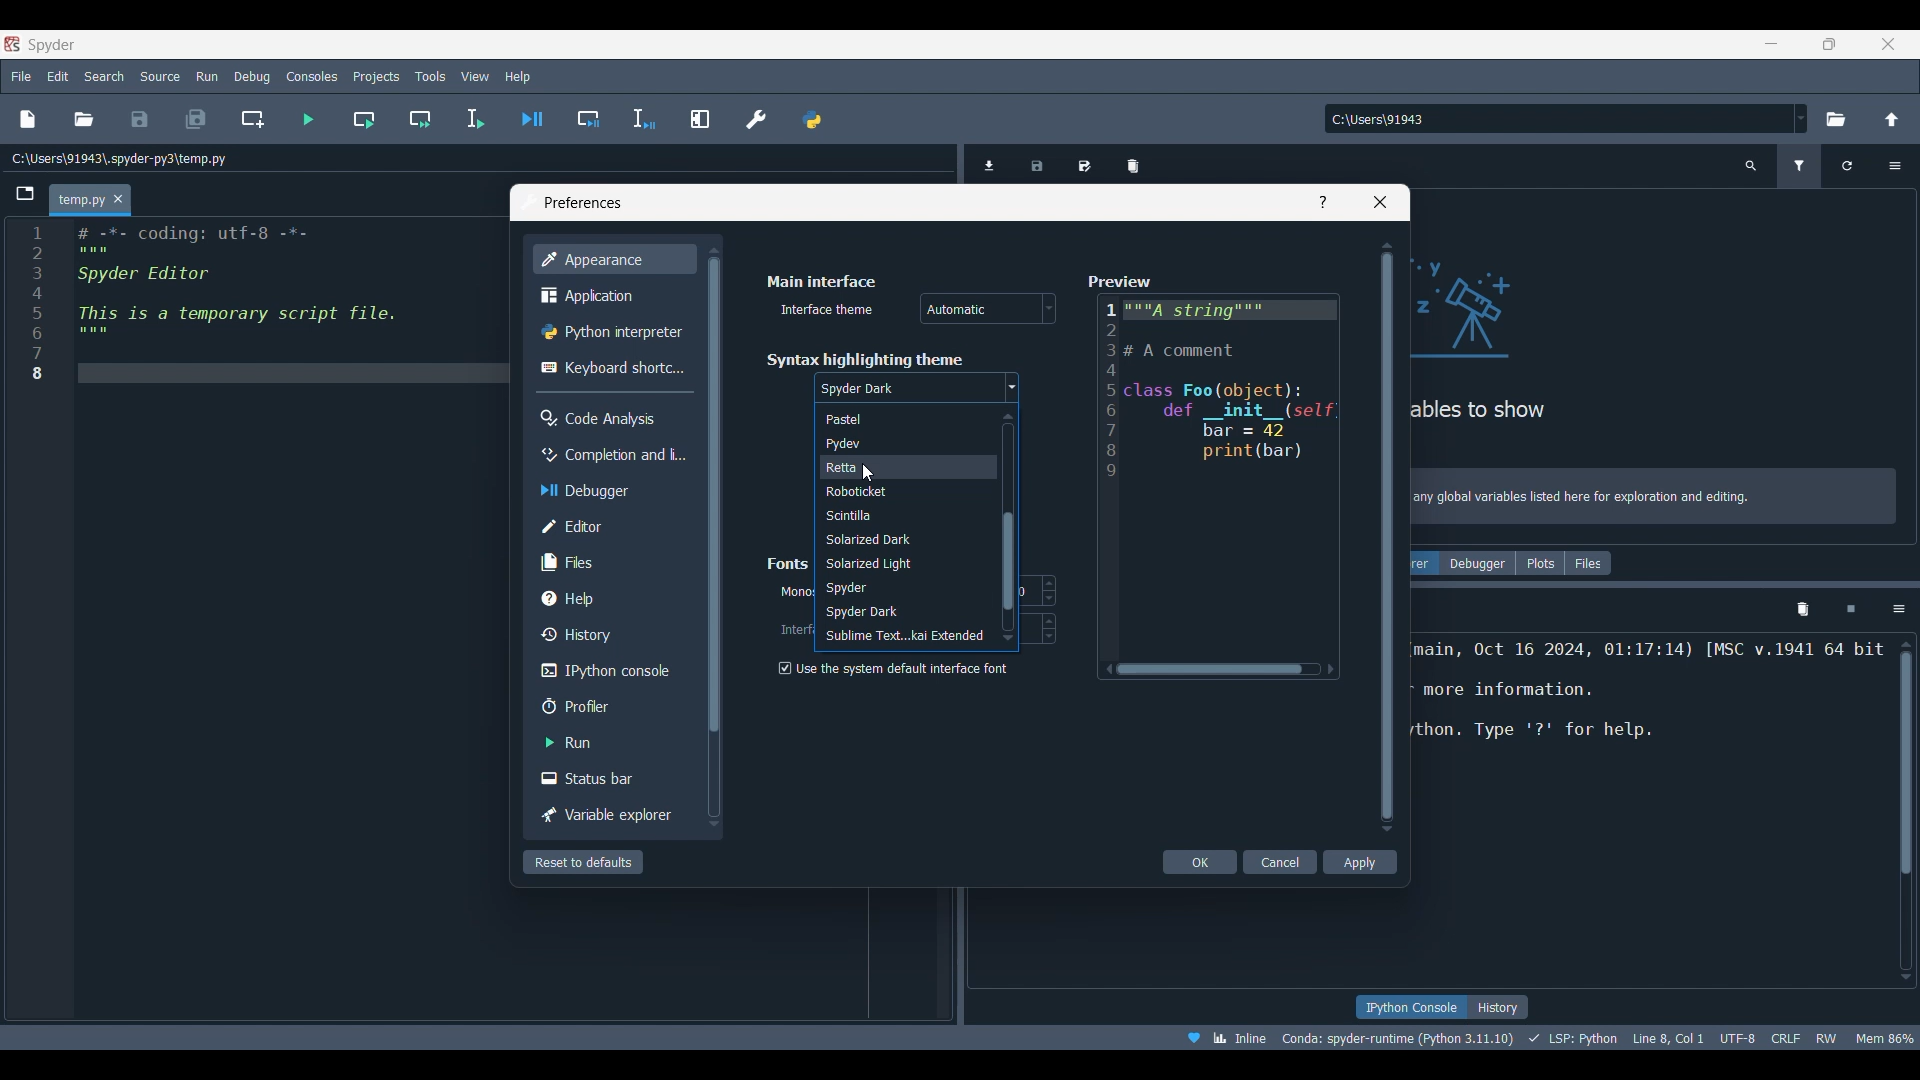  I want to click on scintilla, so click(901, 517).